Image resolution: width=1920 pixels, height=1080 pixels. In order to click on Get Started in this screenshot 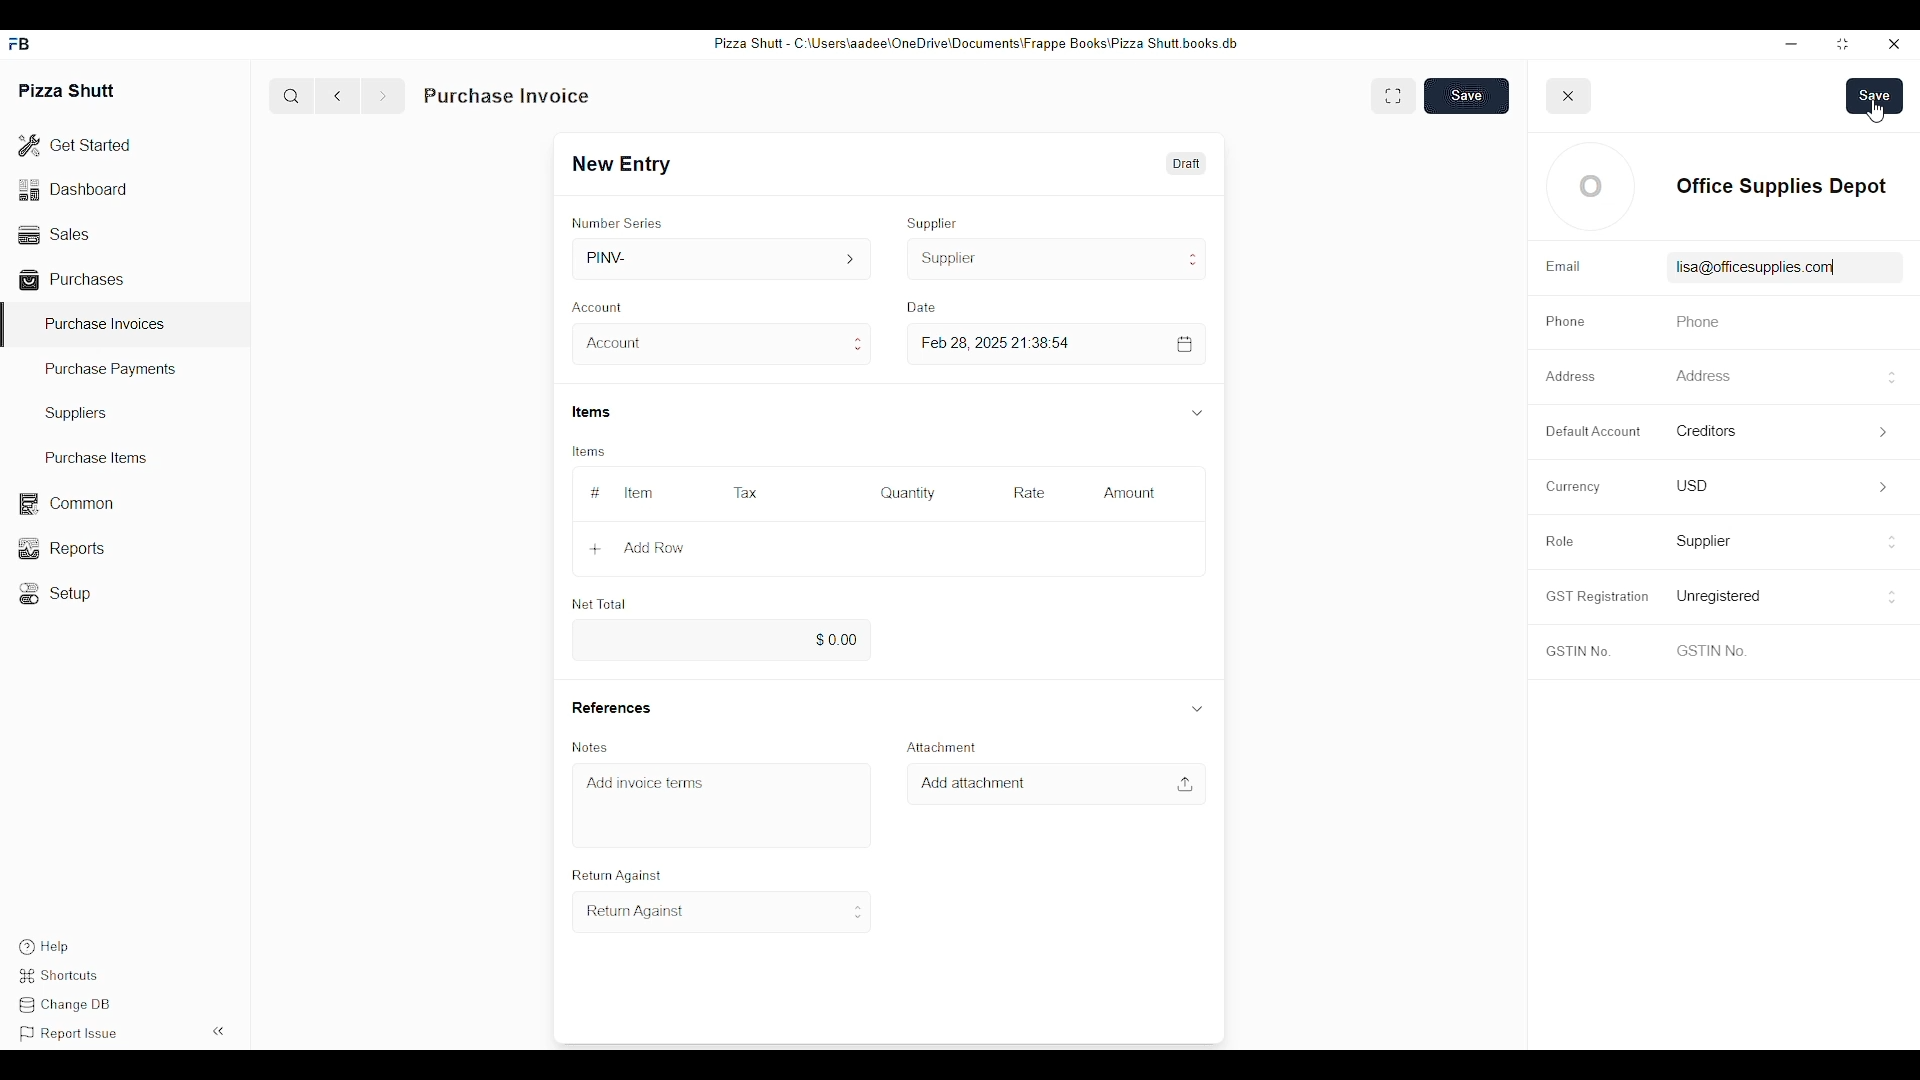, I will do `click(75, 147)`.